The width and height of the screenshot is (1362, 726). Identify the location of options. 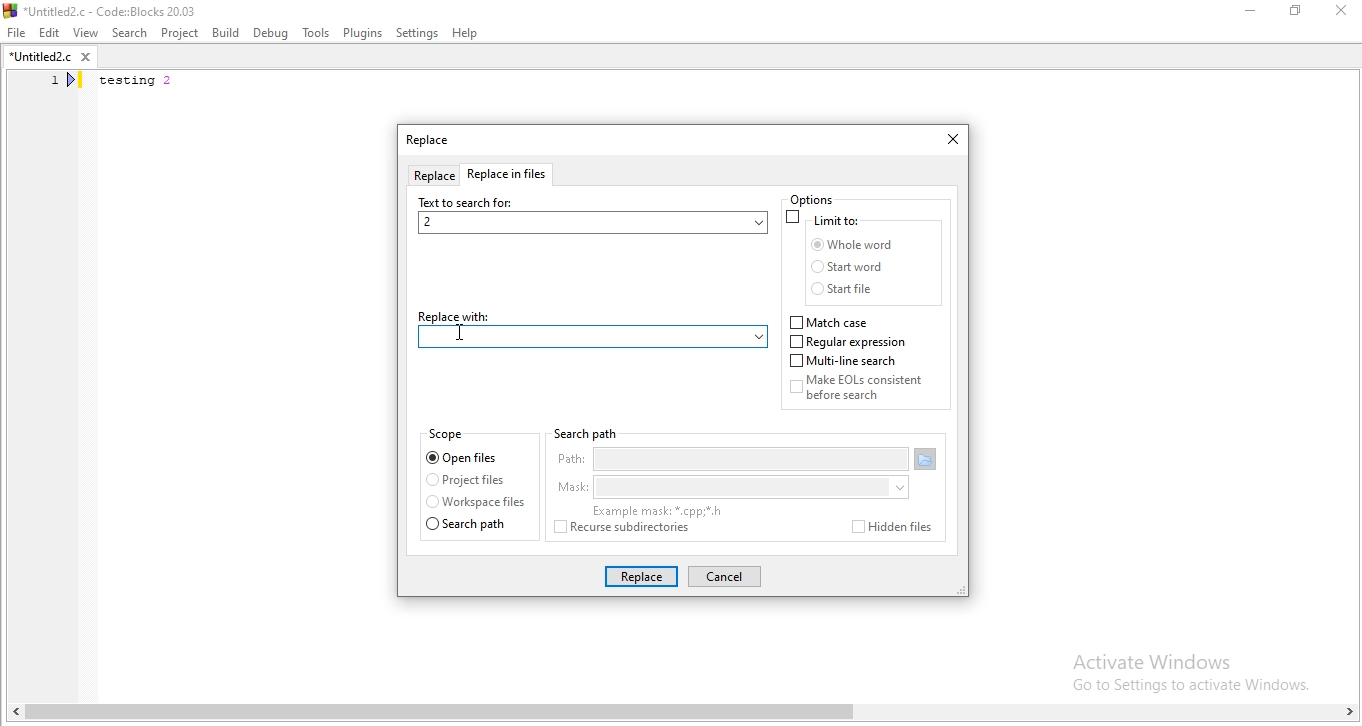
(824, 199).